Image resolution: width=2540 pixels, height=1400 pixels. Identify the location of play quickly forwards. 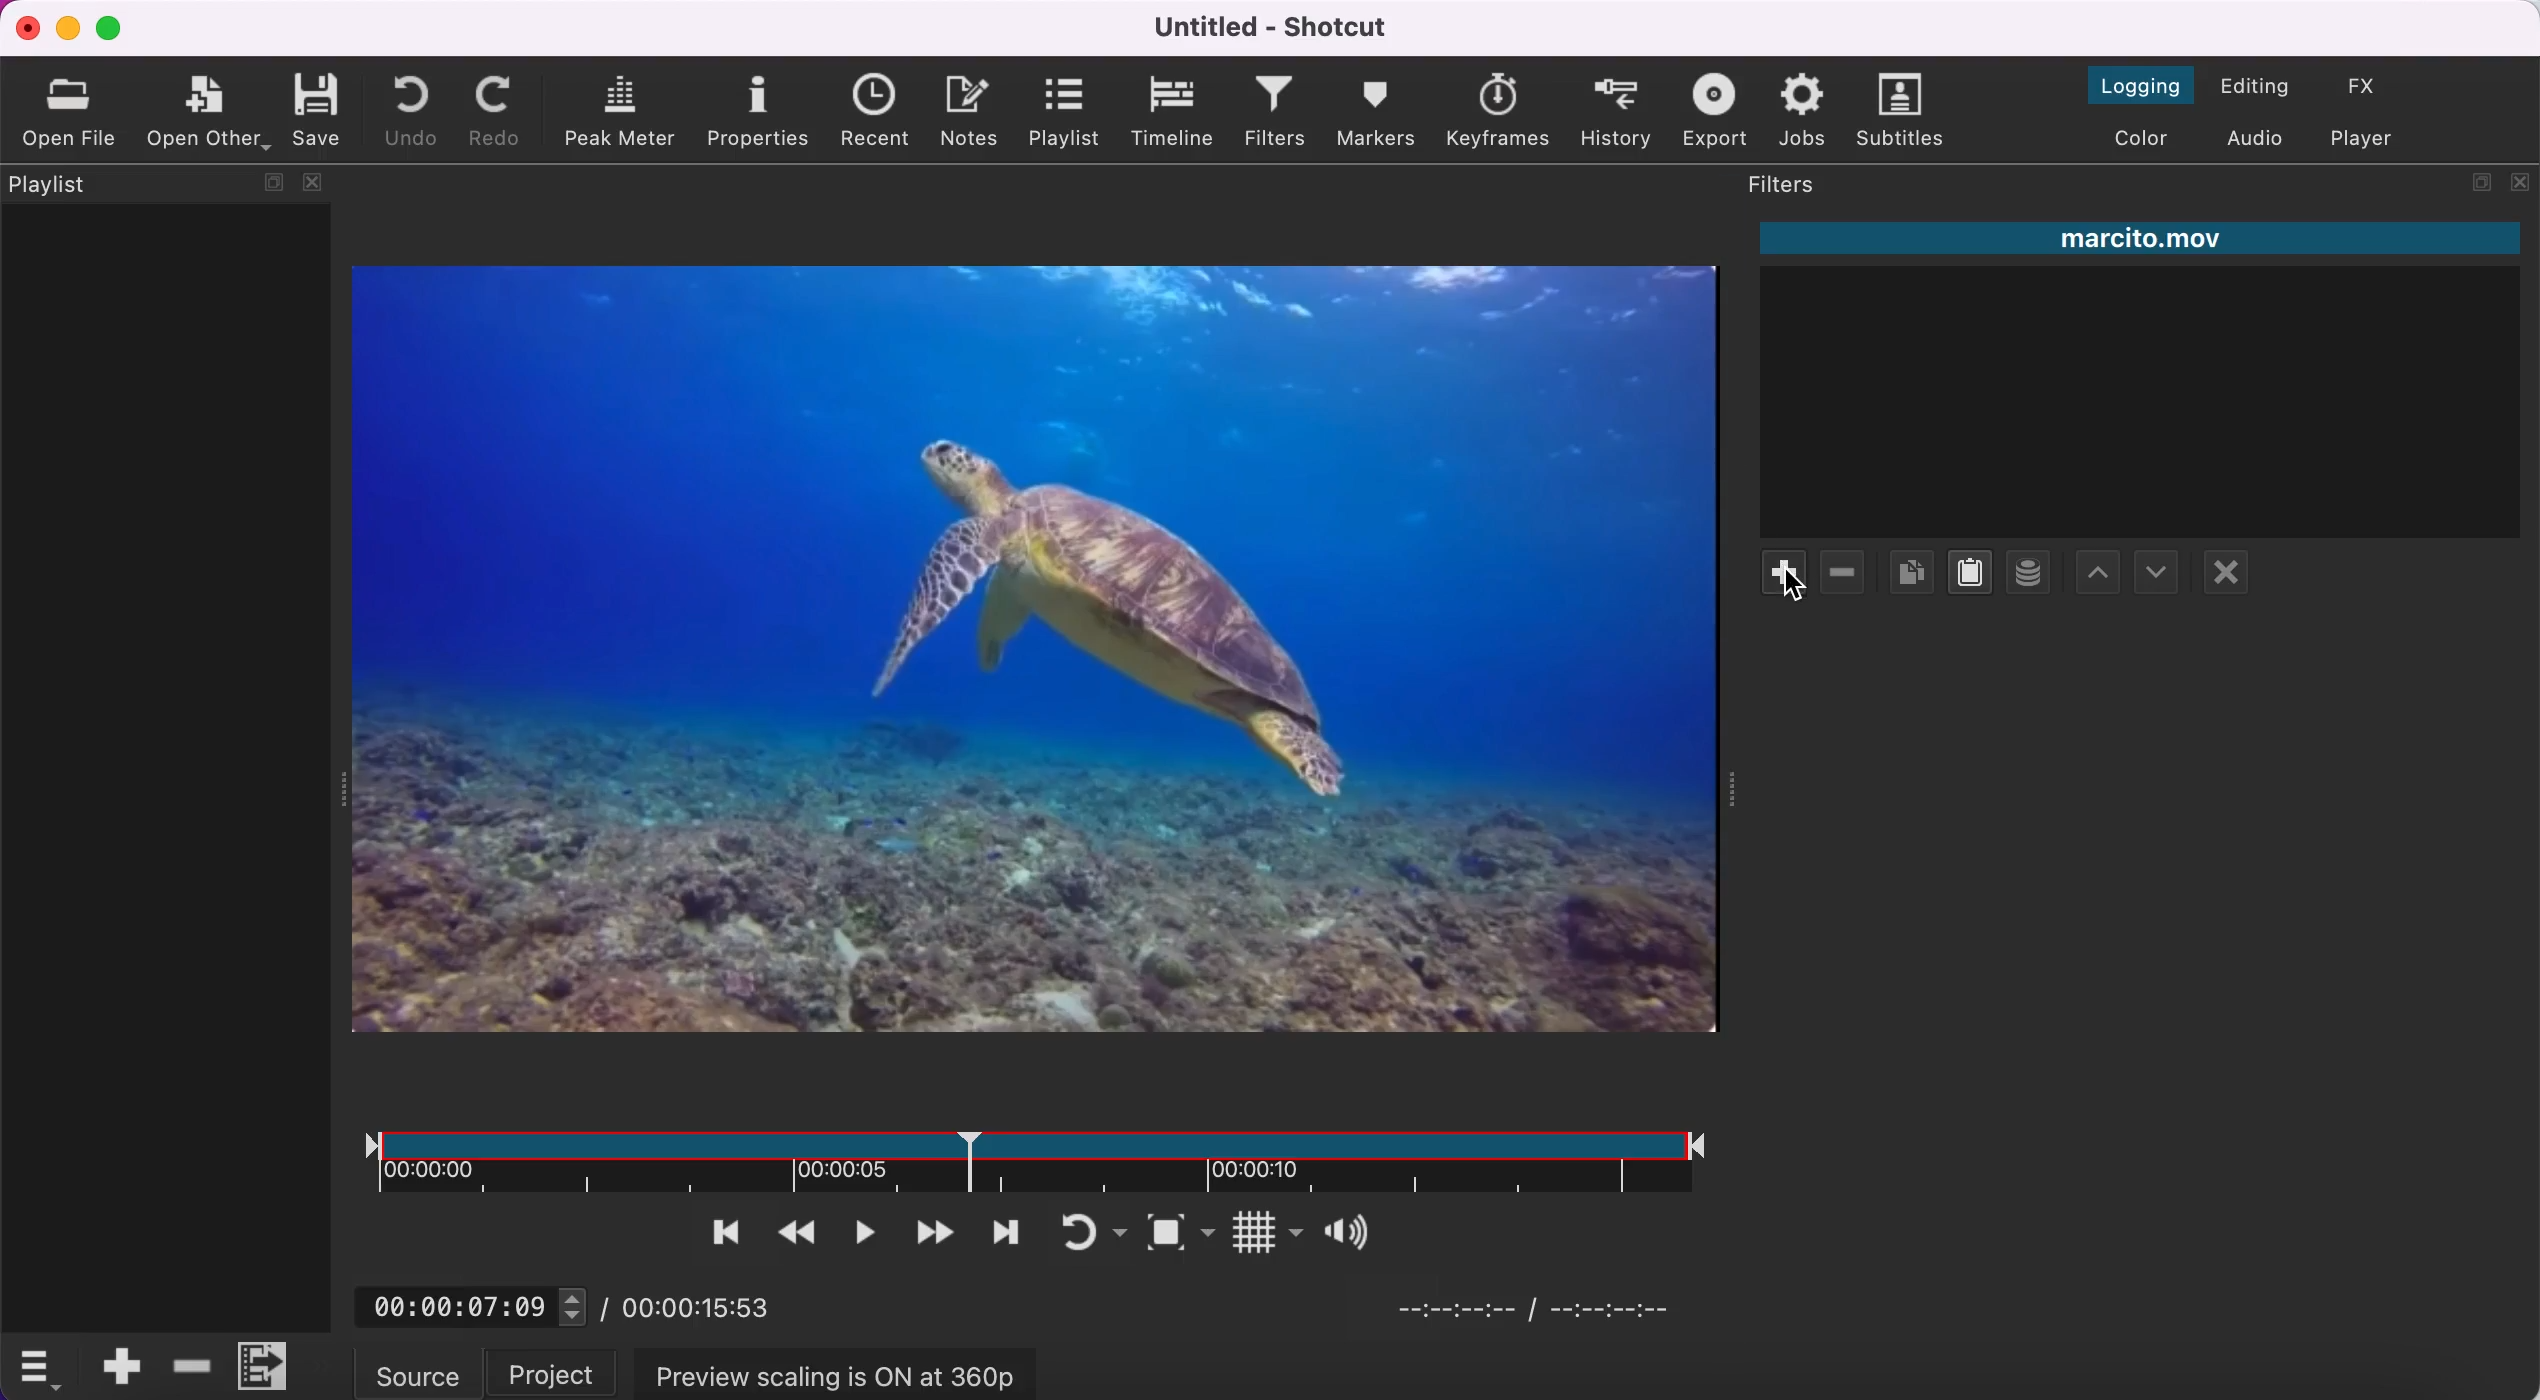
(932, 1230).